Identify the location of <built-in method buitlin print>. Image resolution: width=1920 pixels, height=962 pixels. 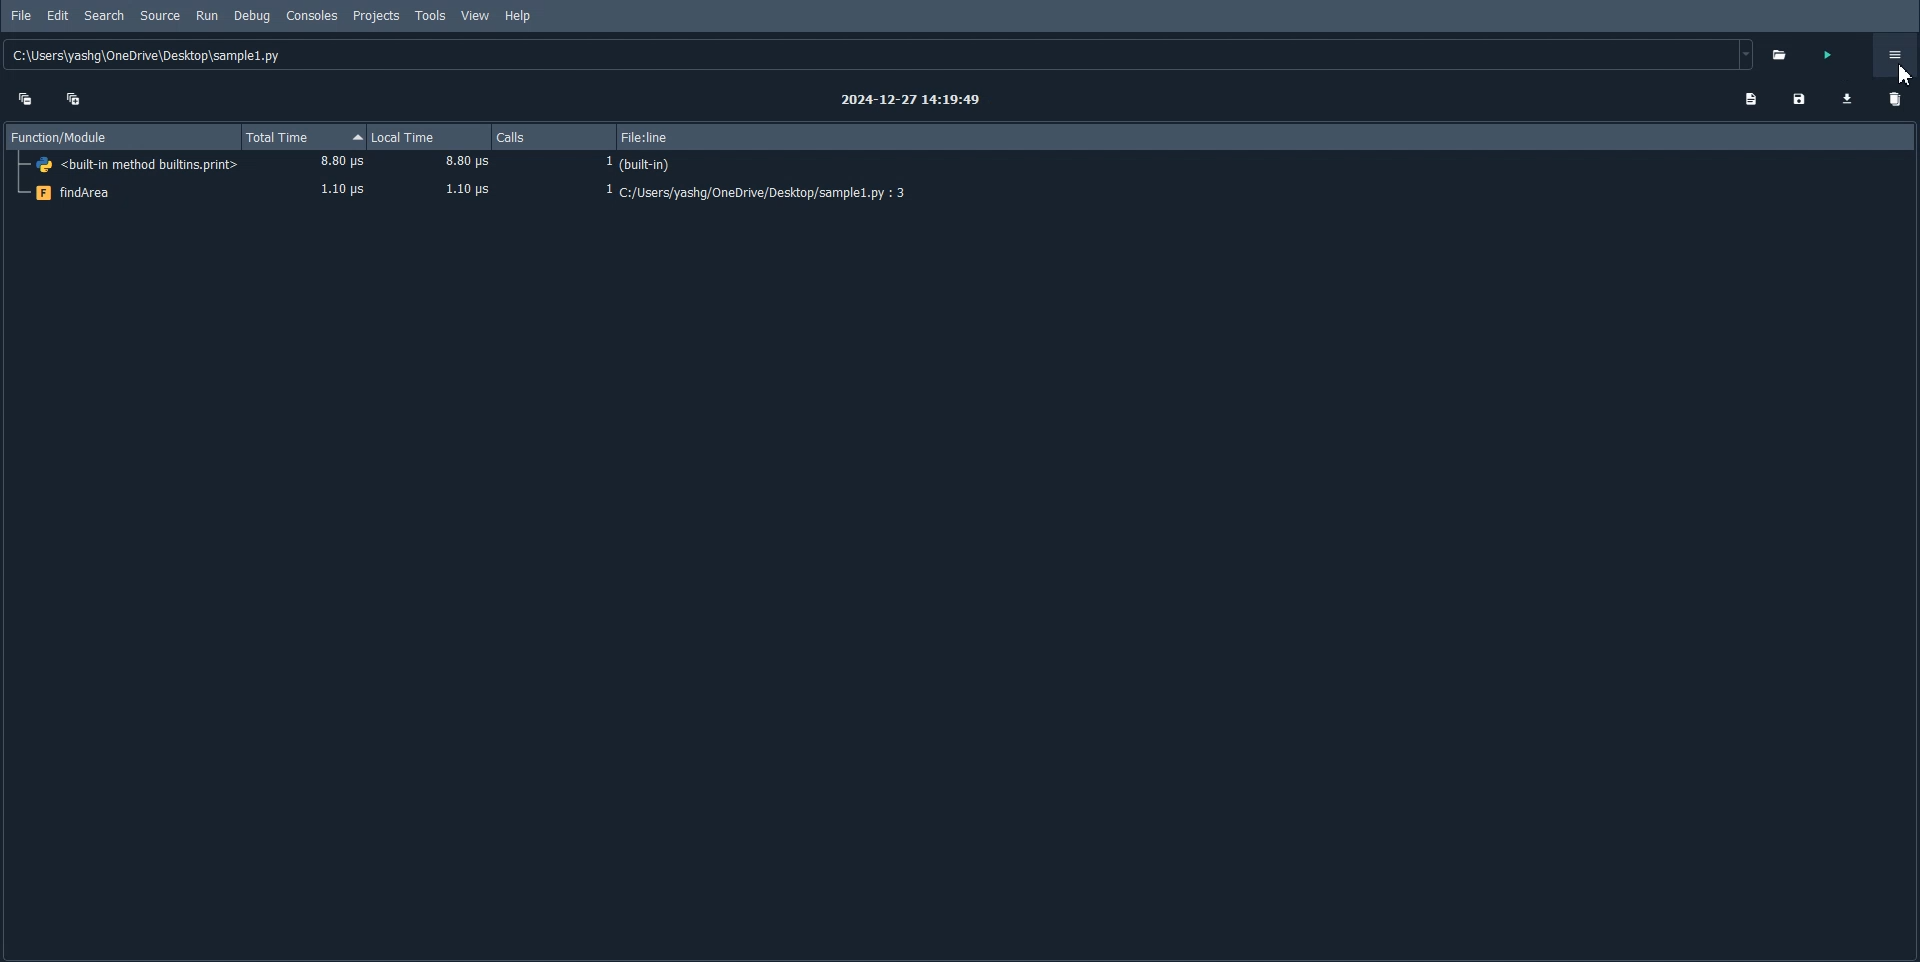
(960, 165).